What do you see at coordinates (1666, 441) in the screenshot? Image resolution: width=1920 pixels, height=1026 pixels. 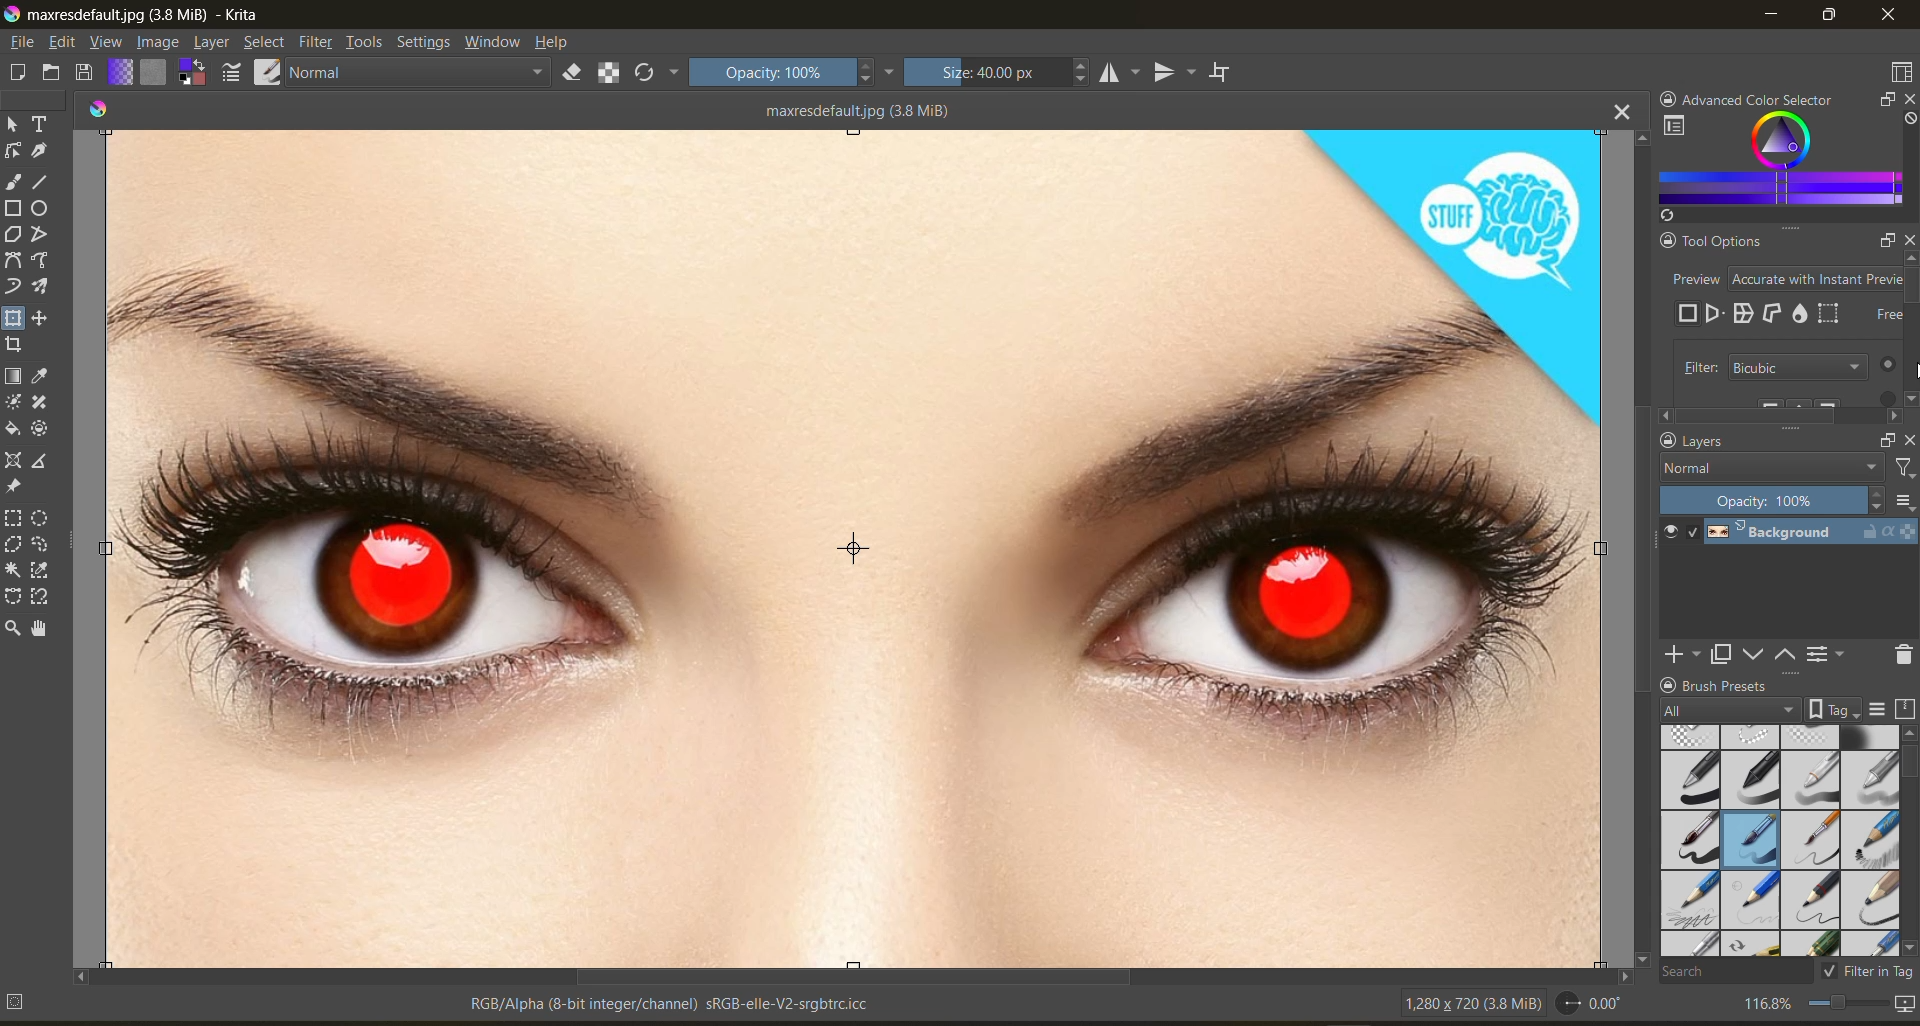 I see `lock docker` at bounding box center [1666, 441].